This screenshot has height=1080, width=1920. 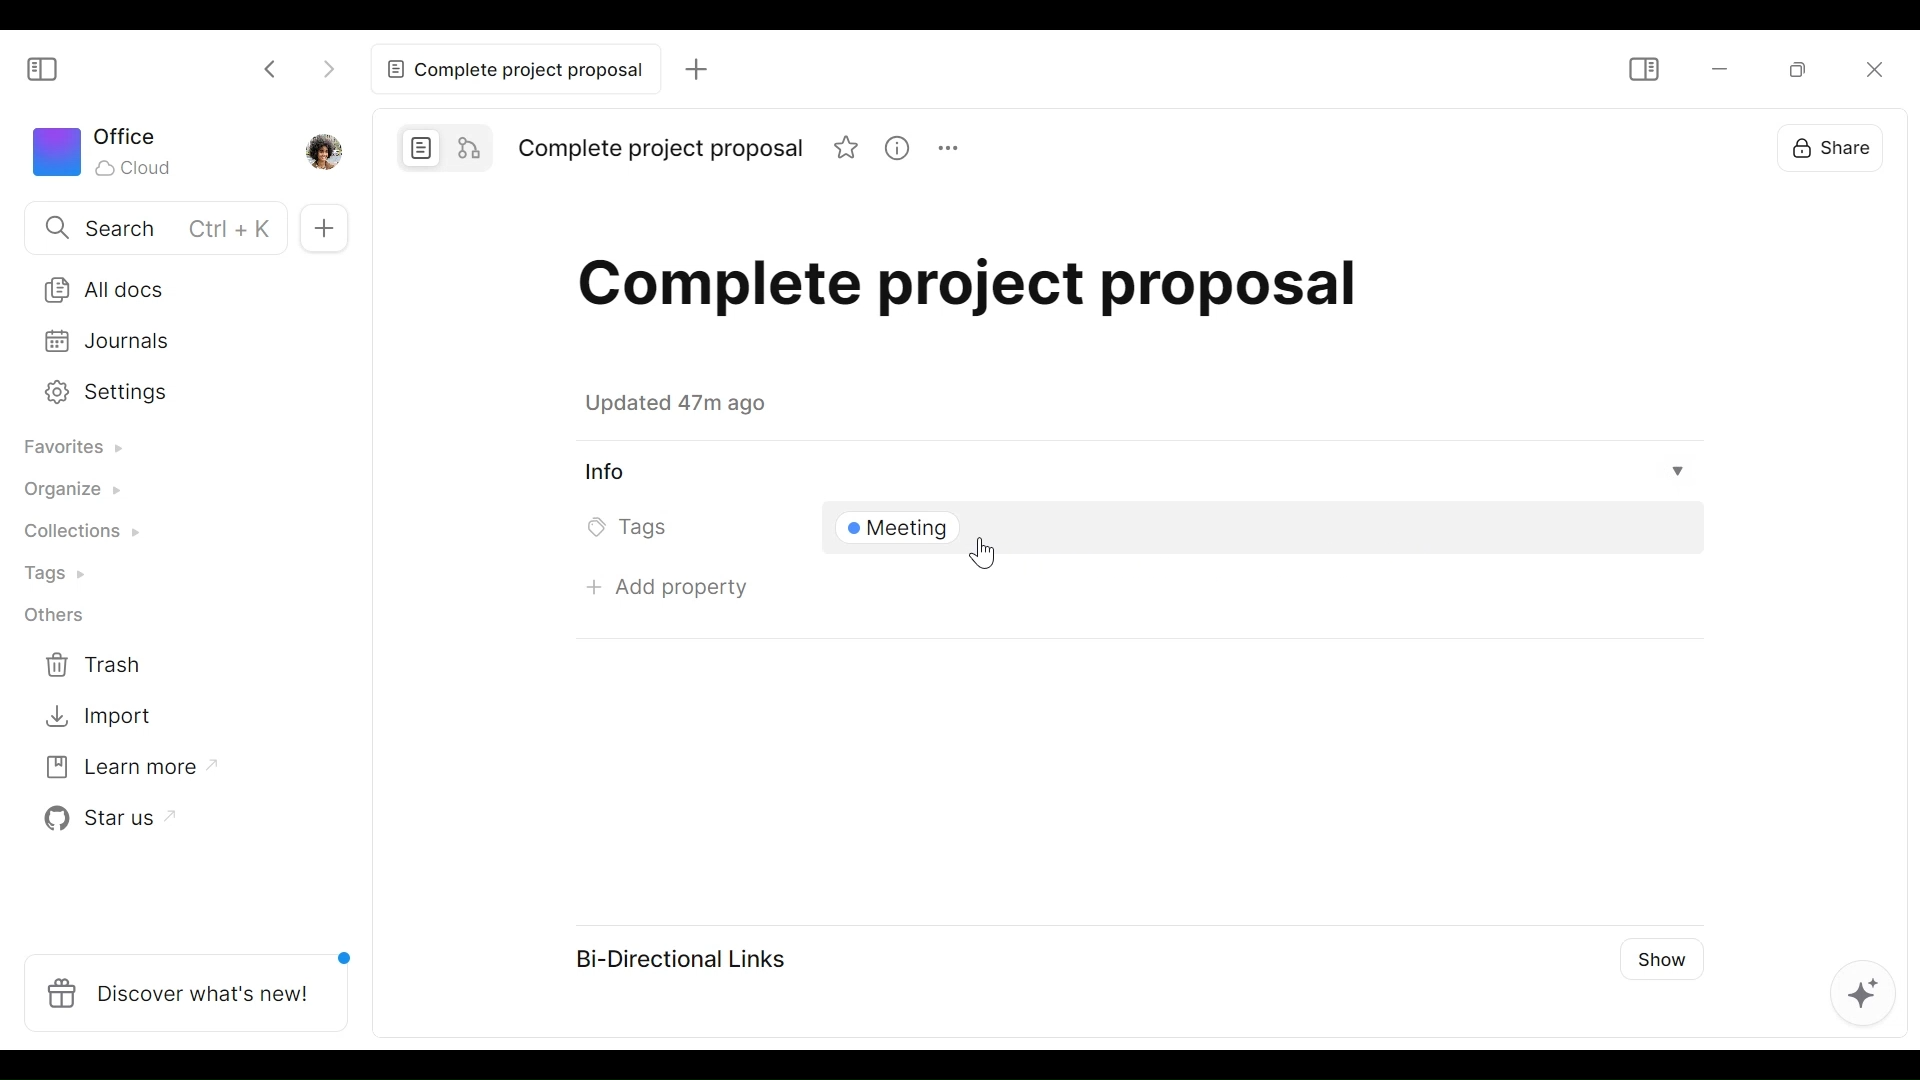 What do you see at coordinates (1858, 990) in the screenshot?
I see `AFFiNE AI` at bounding box center [1858, 990].